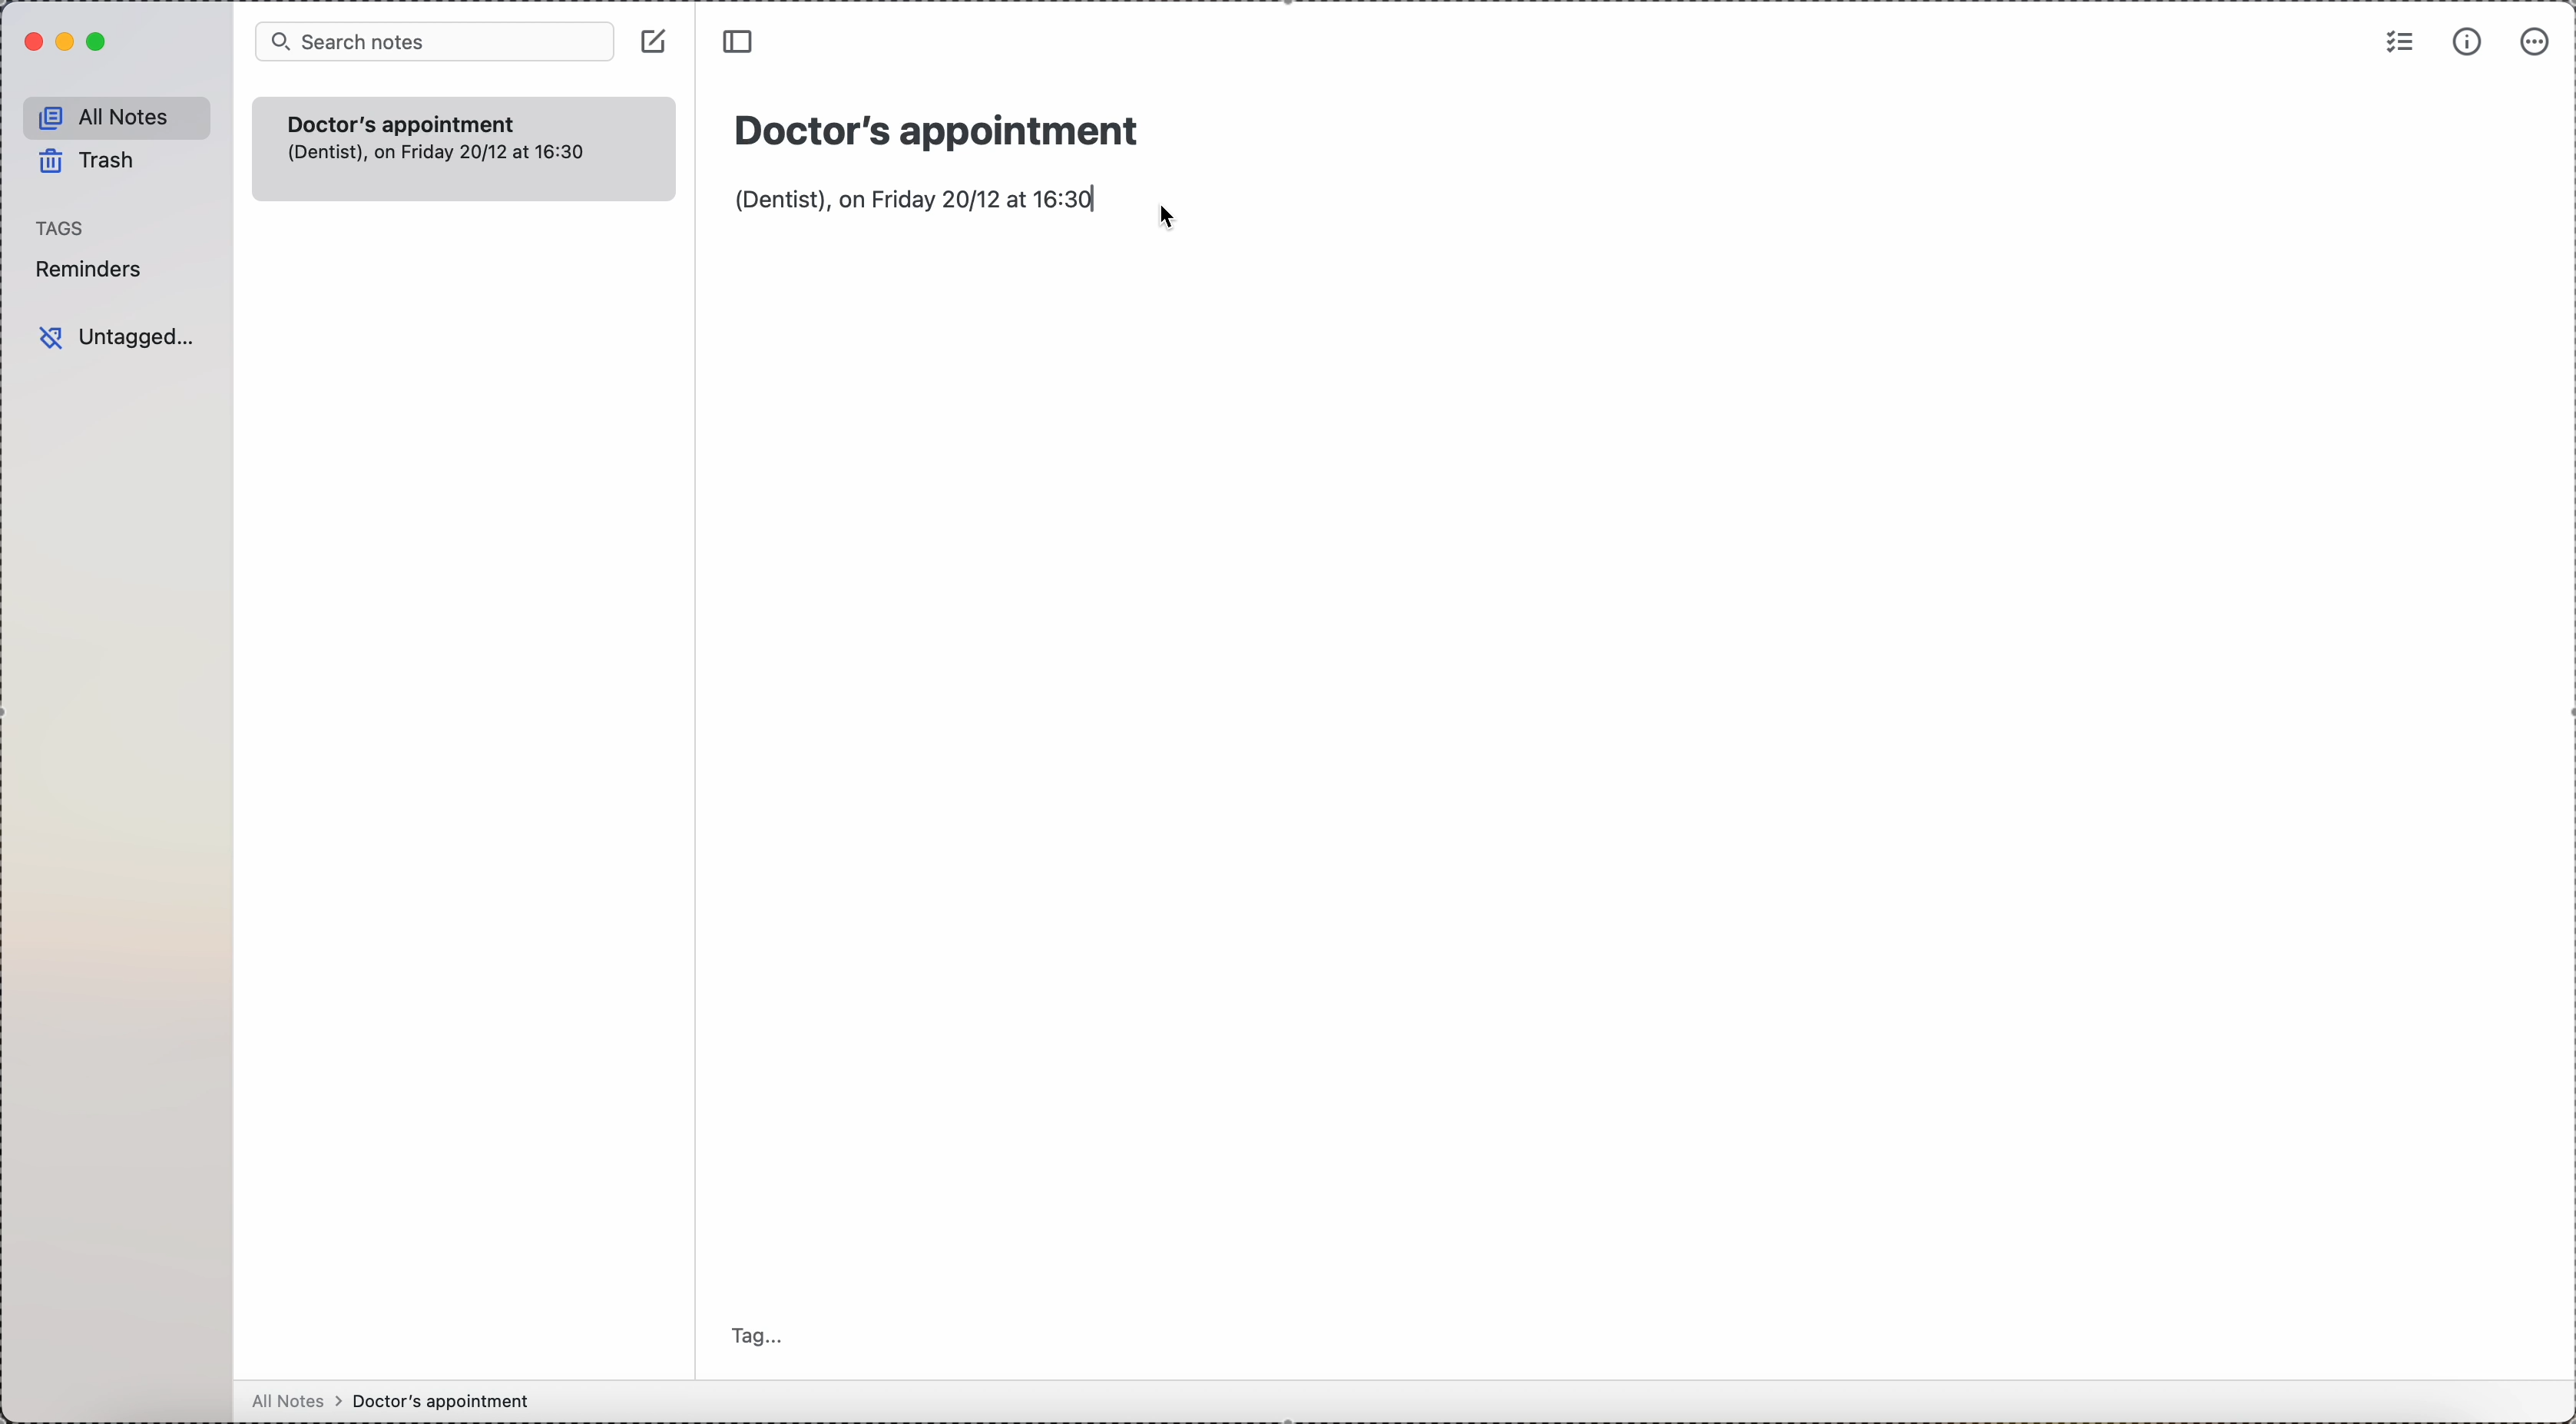  Describe the element at coordinates (69, 40) in the screenshot. I see `minimize Simplenote` at that location.